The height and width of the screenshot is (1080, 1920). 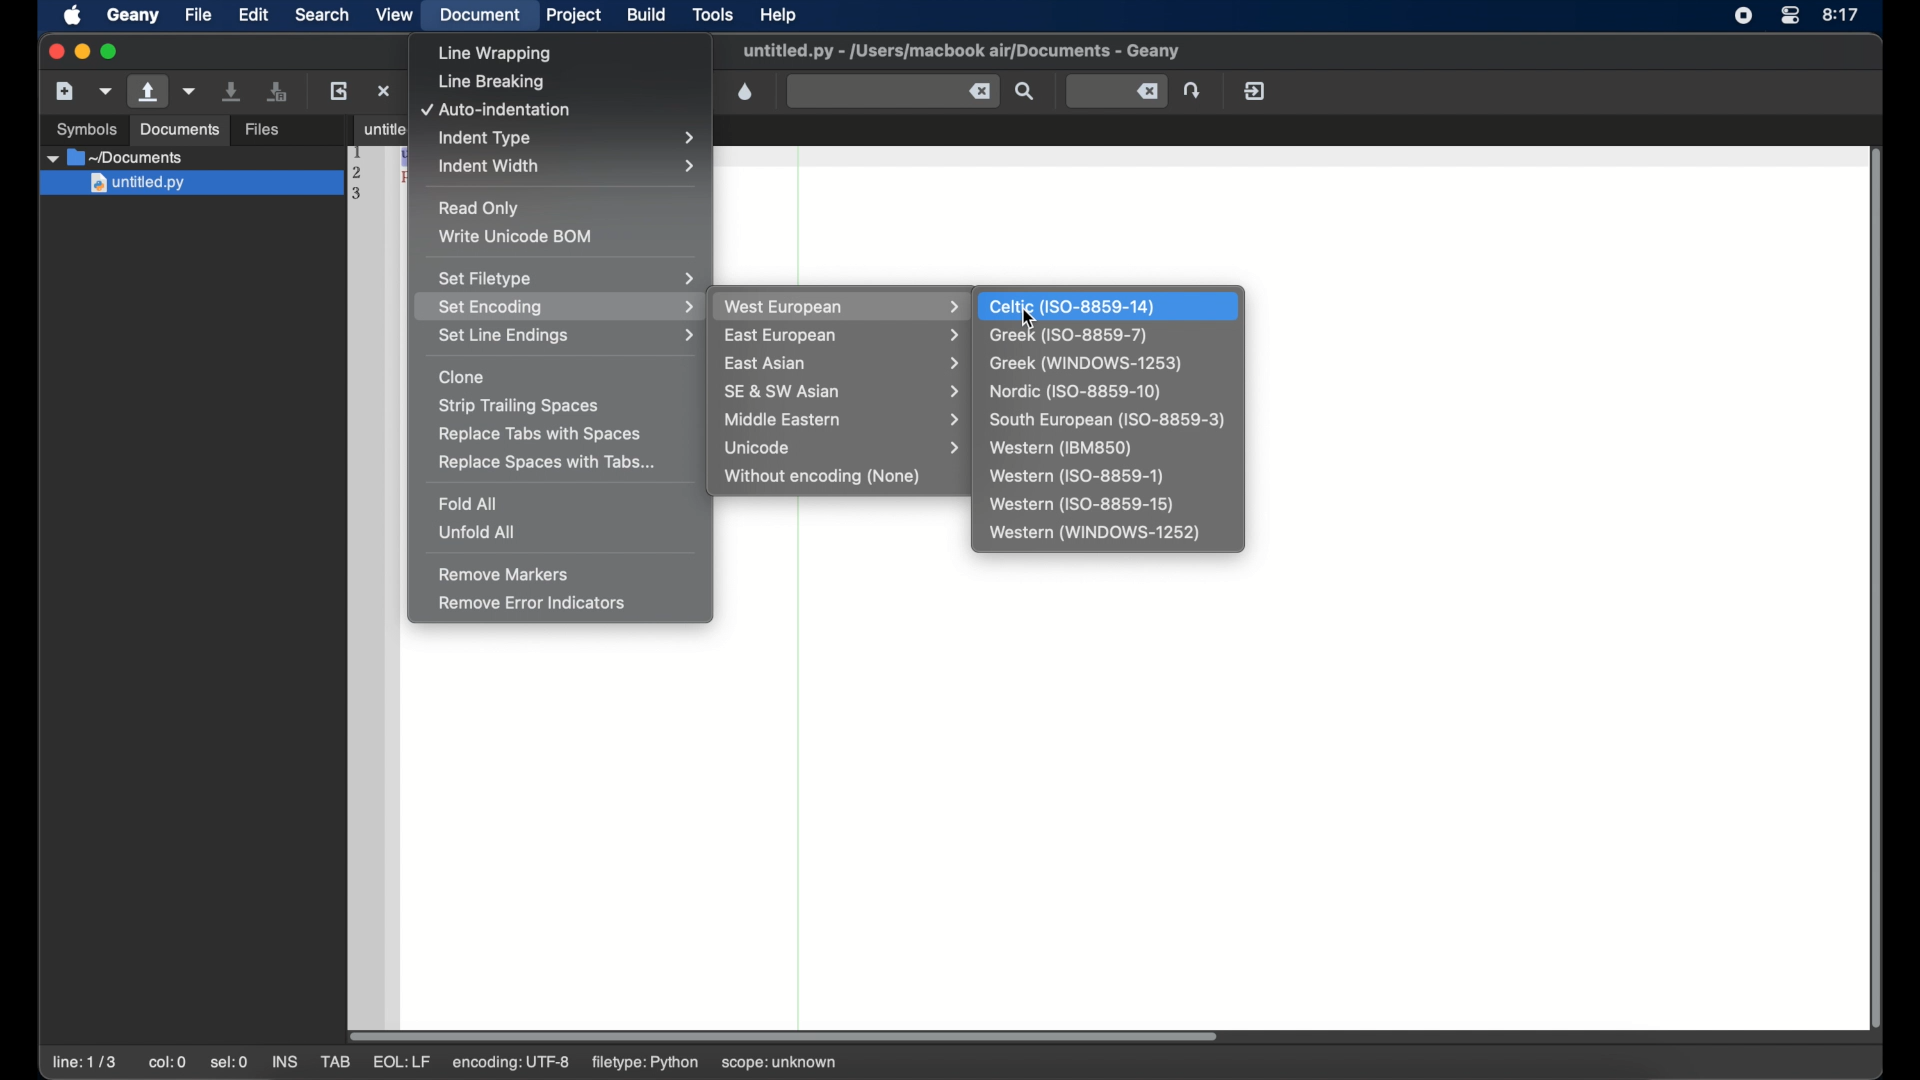 What do you see at coordinates (647, 1063) in the screenshot?
I see `filetype: python` at bounding box center [647, 1063].